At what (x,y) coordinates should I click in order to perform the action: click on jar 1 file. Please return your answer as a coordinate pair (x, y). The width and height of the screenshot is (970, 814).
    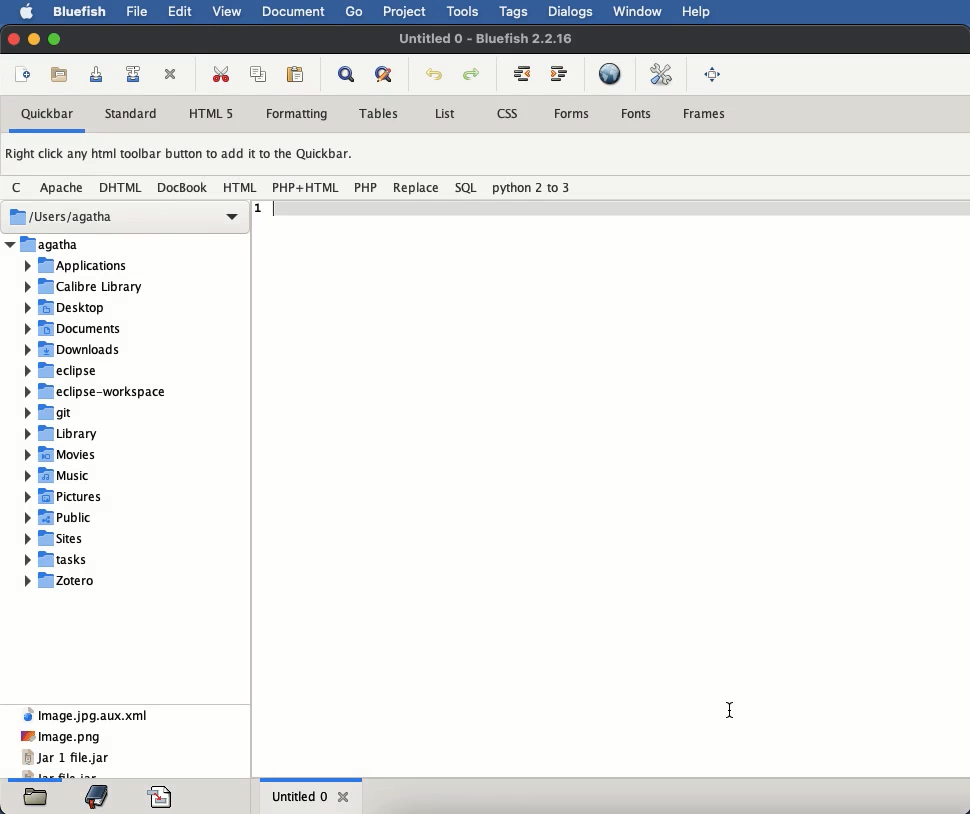
    Looking at the image, I should click on (65, 758).